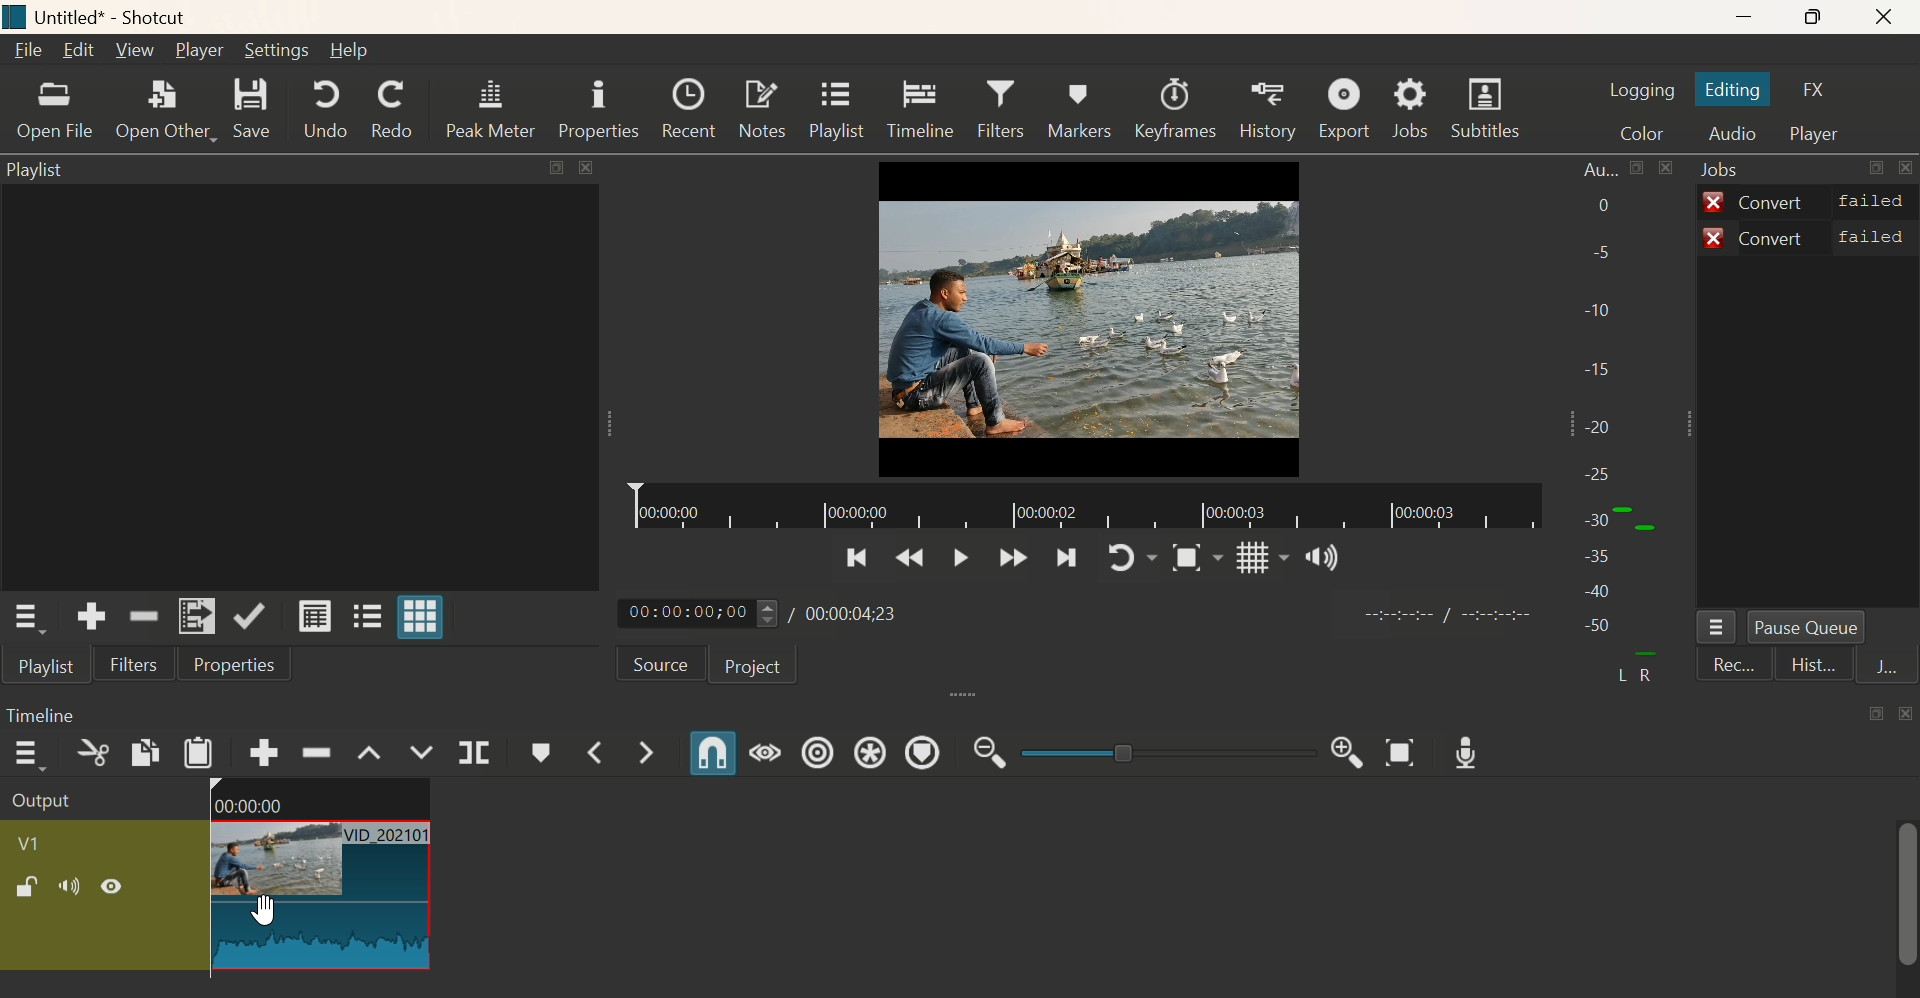  What do you see at coordinates (856, 563) in the screenshot?
I see `Previoous` at bounding box center [856, 563].